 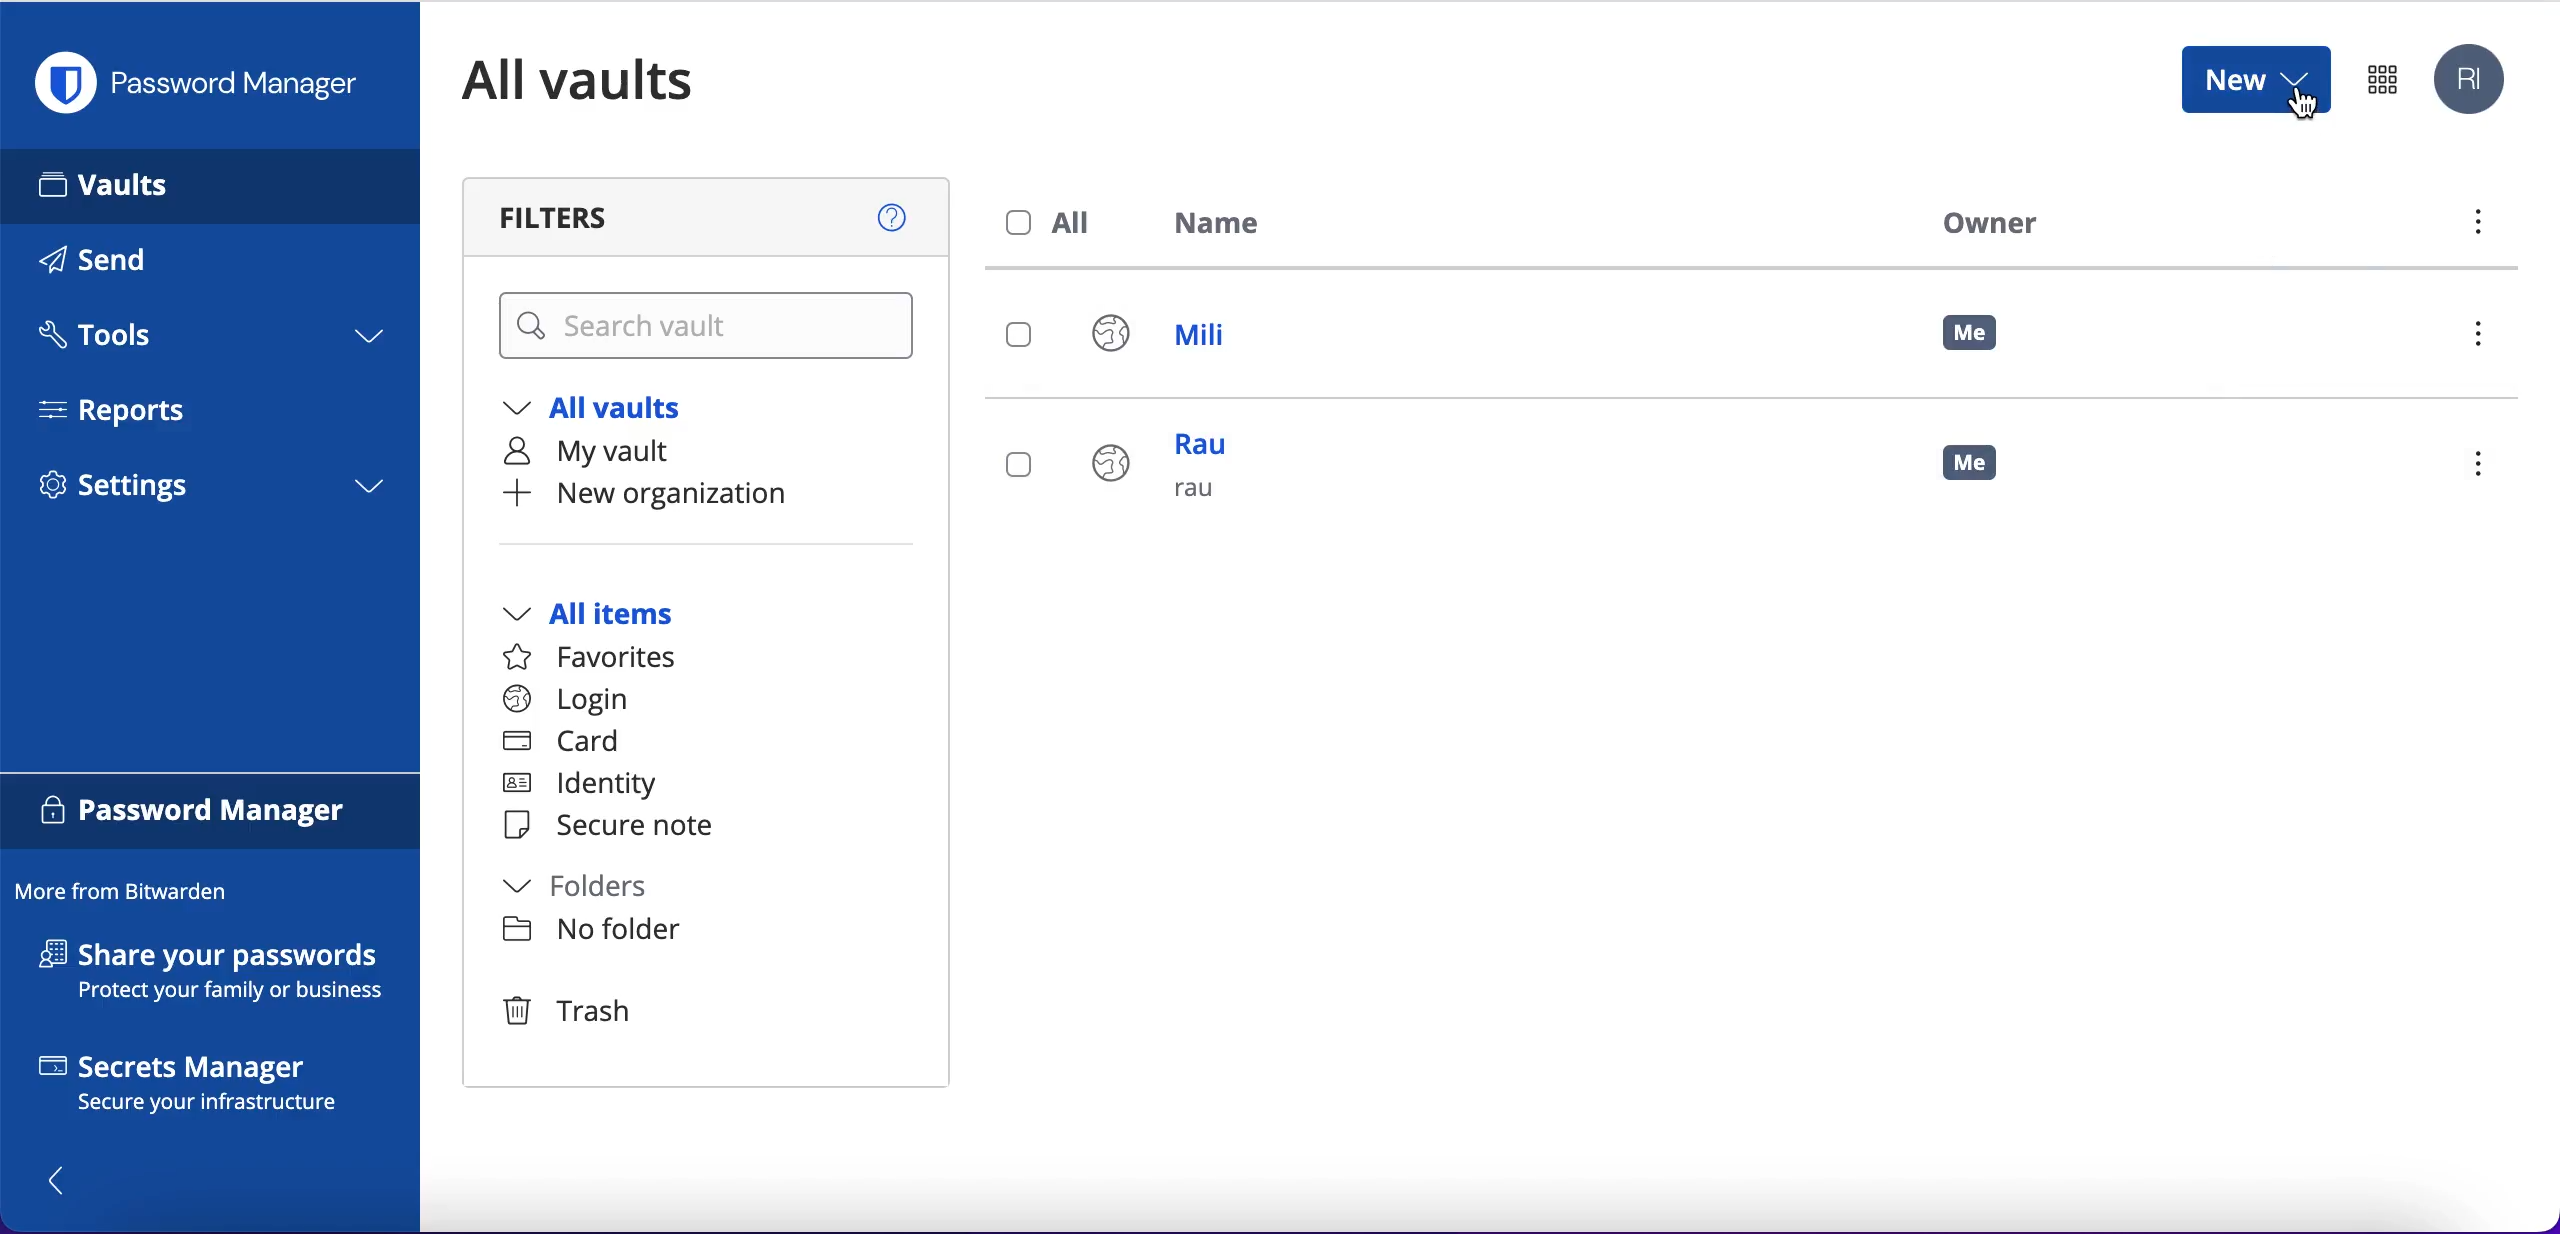 What do you see at coordinates (1021, 337) in the screenshot?
I see `select login mili` at bounding box center [1021, 337].